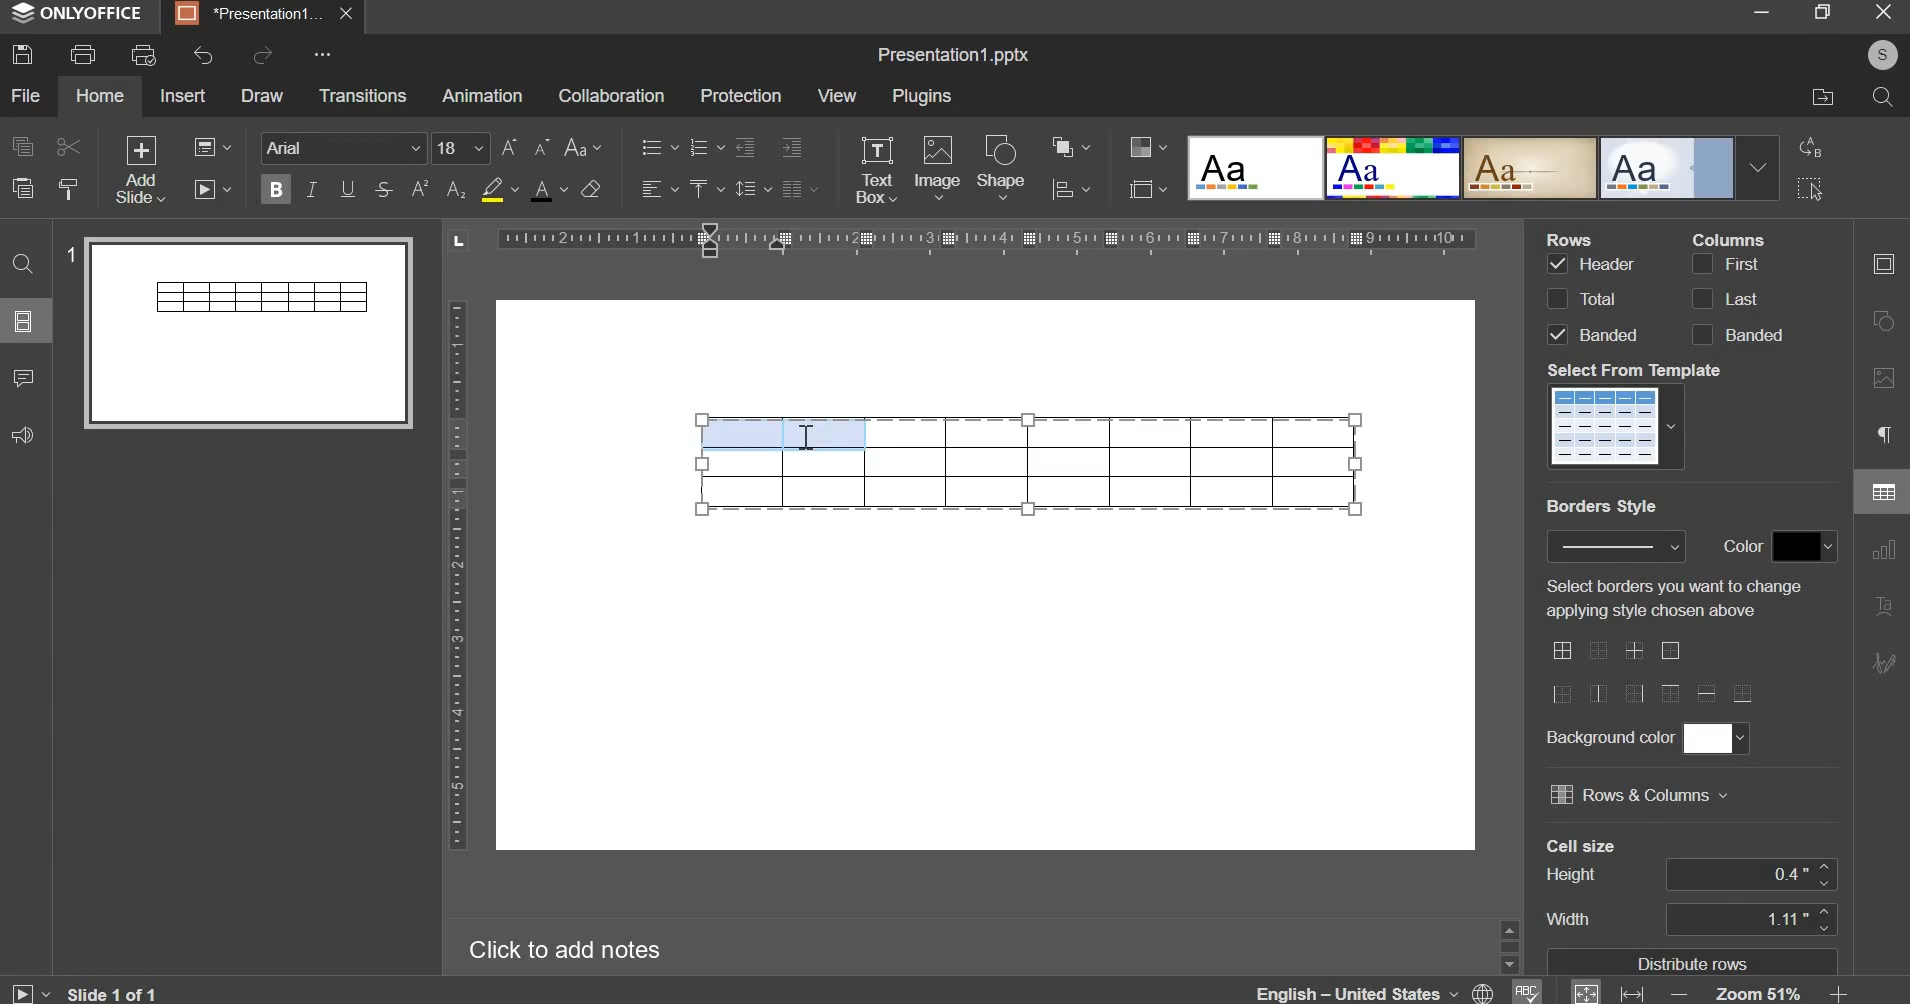  What do you see at coordinates (610, 95) in the screenshot?
I see `collaboration` at bounding box center [610, 95].